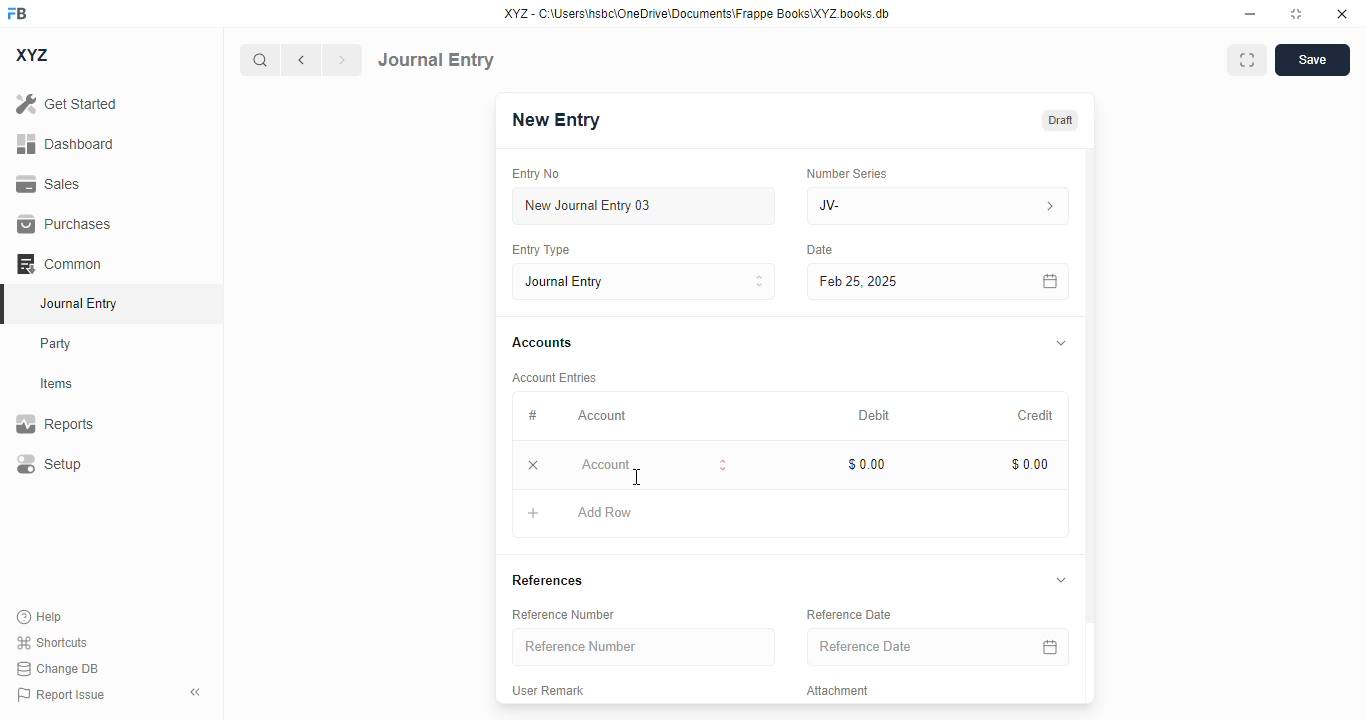 This screenshot has width=1366, height=720. I want to click on next, so click(343, 60).